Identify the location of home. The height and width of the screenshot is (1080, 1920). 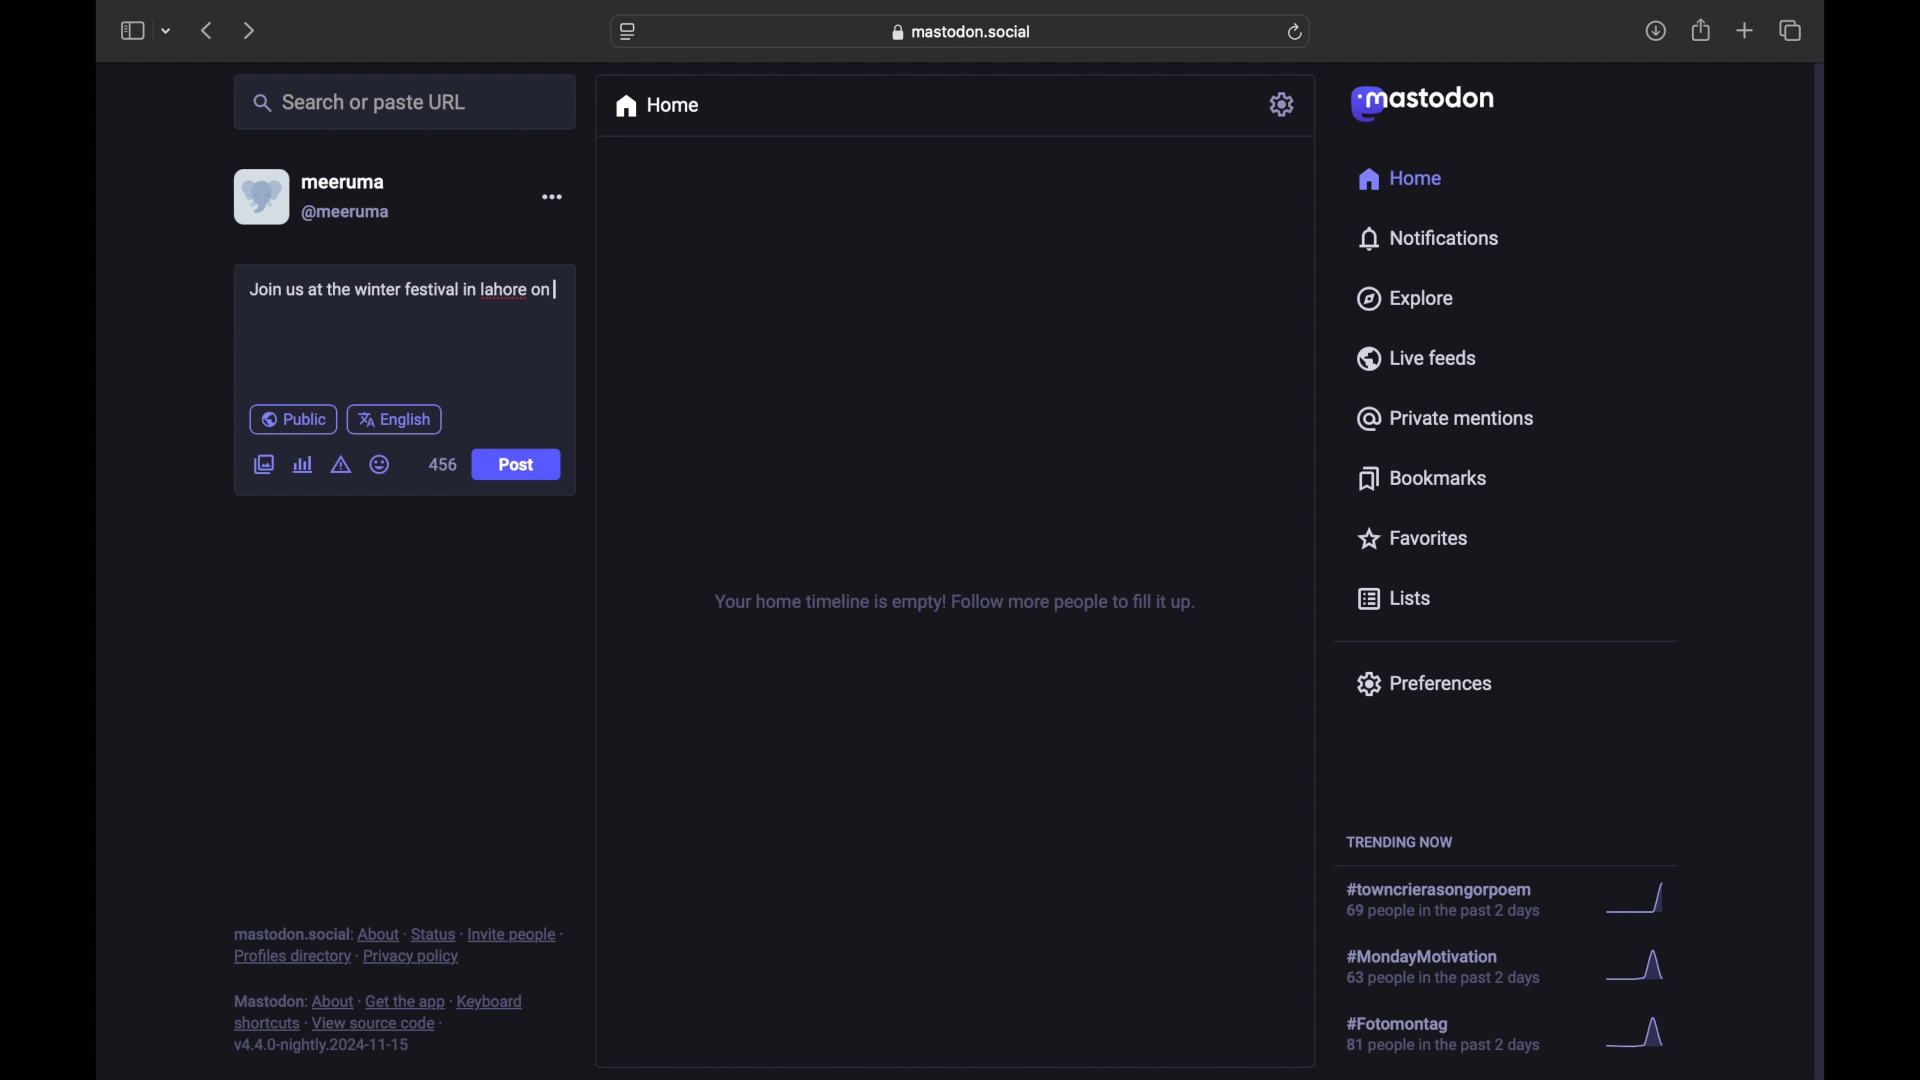
(656, 106).